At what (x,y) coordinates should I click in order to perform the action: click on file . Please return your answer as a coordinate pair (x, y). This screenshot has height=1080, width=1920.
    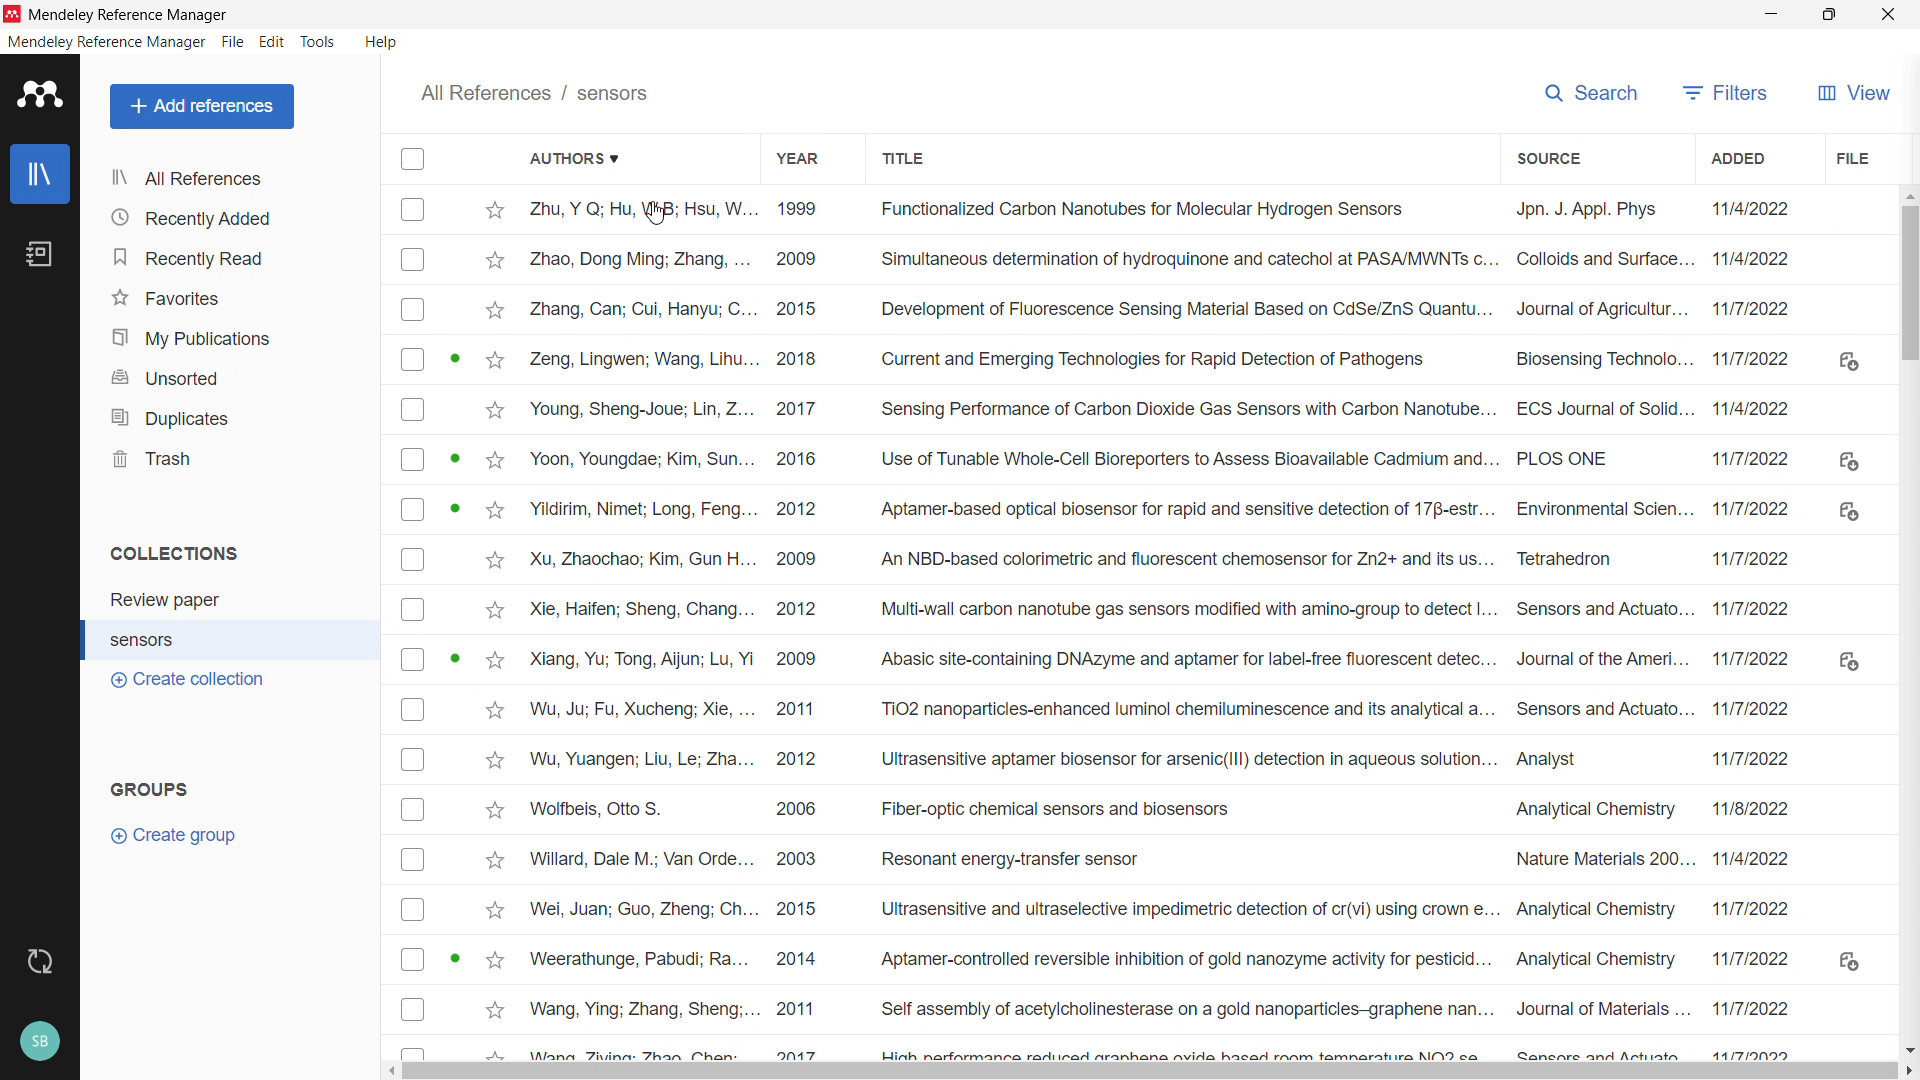
    Looking at the image, I should click on (1850, 158).